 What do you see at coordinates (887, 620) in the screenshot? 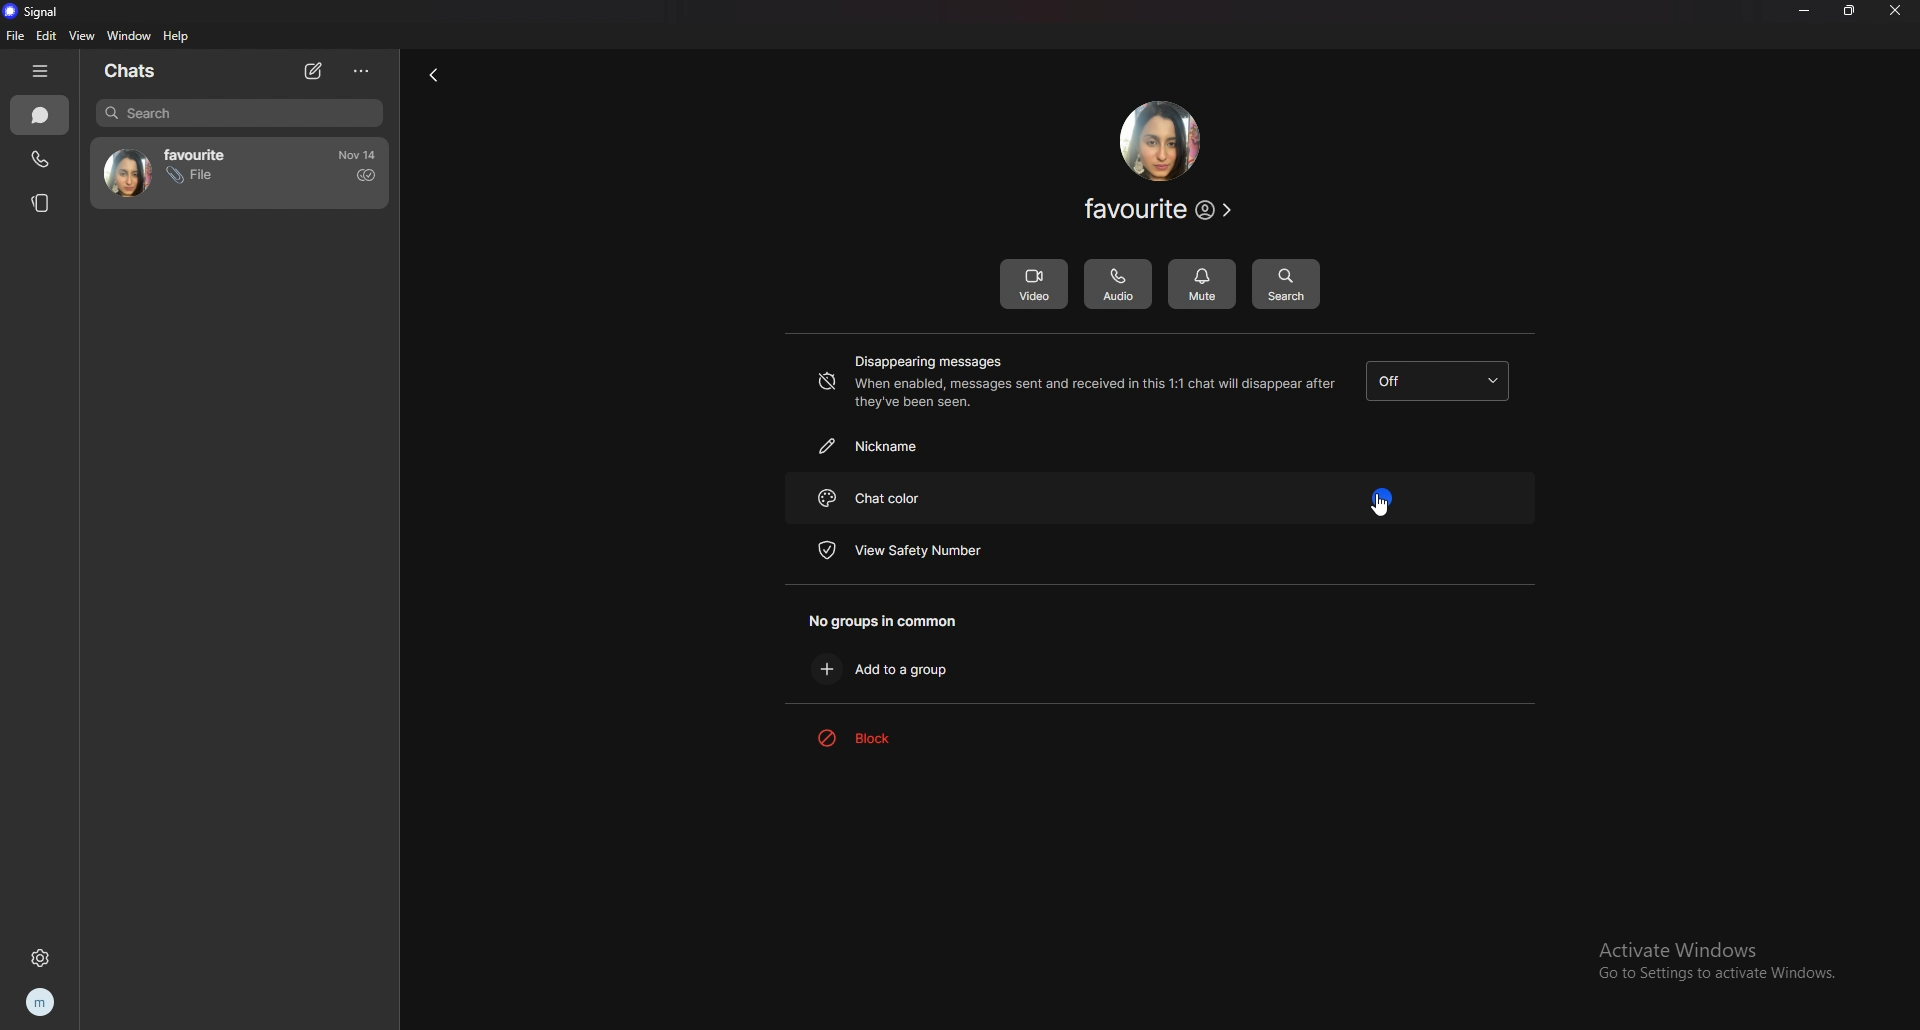
I see `no groups in common` at bounding box center [887, 620].